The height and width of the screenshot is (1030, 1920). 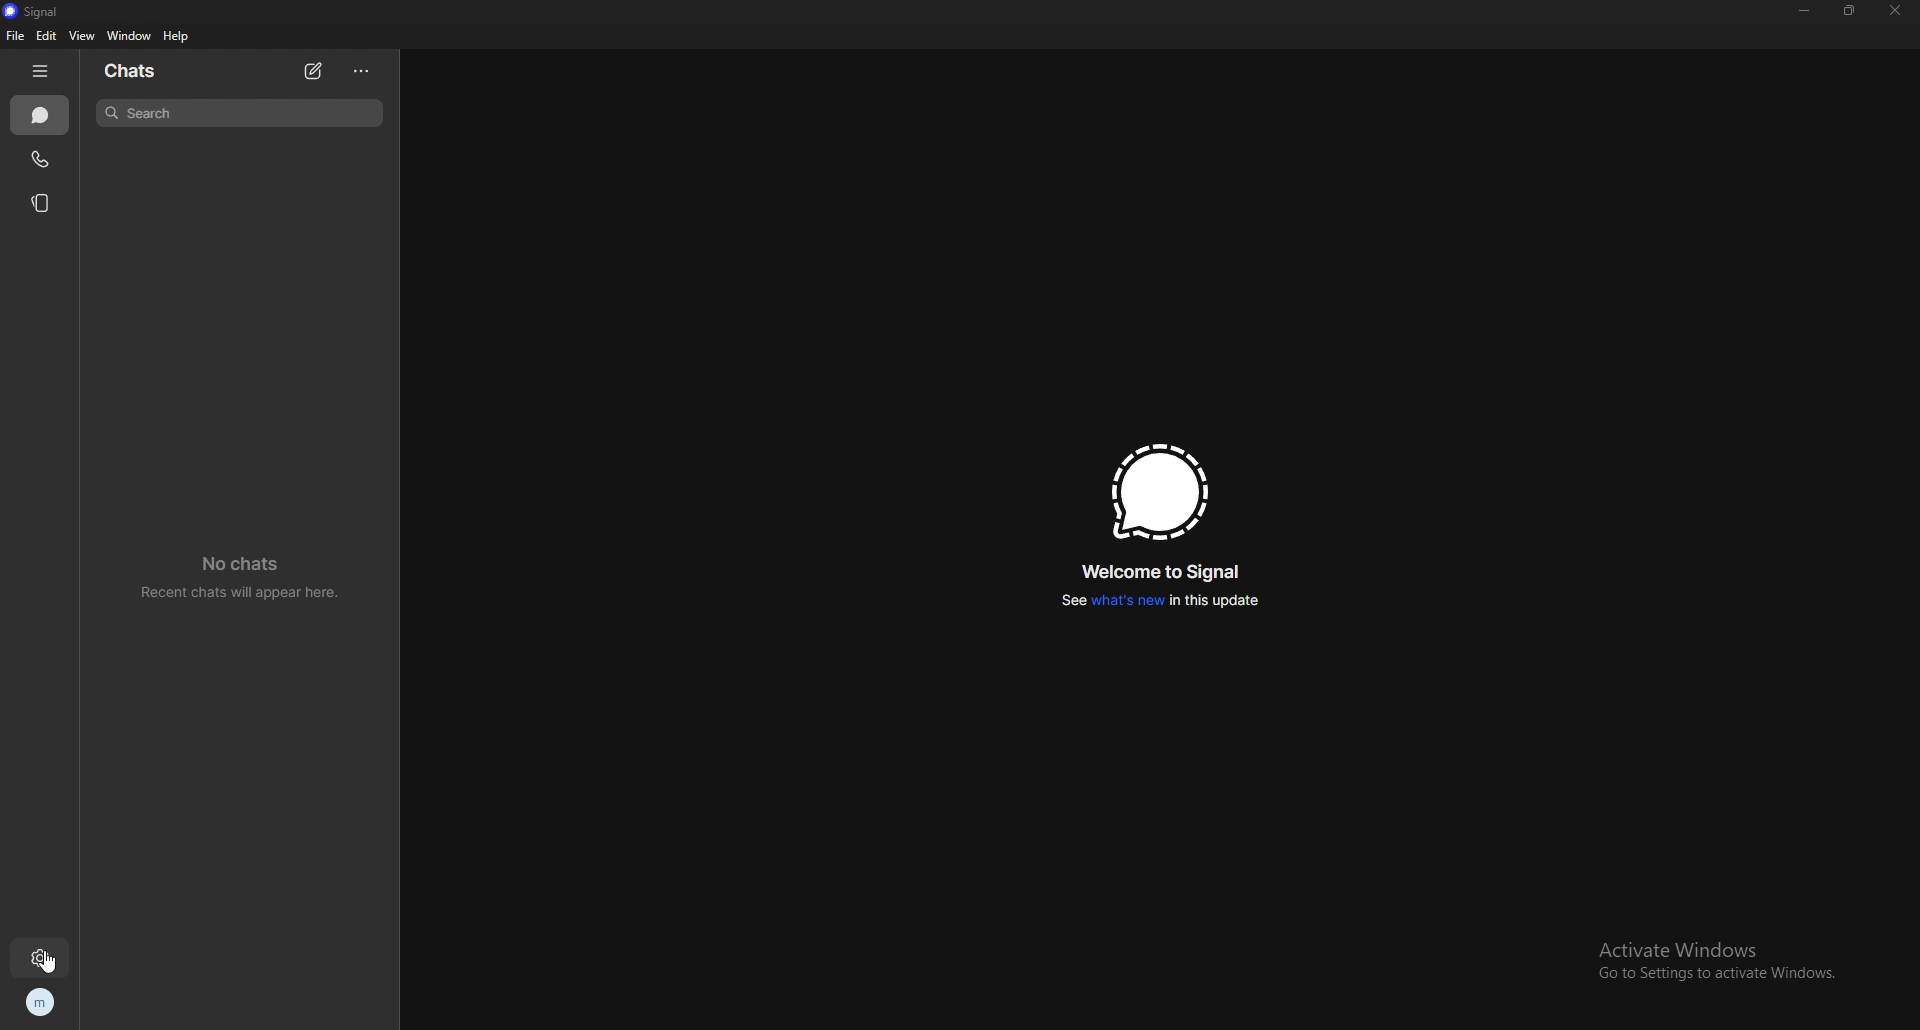 What do you see at coordinates (43, 958) in the screenshot?
I see `settings` at bounding box center [43, 958].